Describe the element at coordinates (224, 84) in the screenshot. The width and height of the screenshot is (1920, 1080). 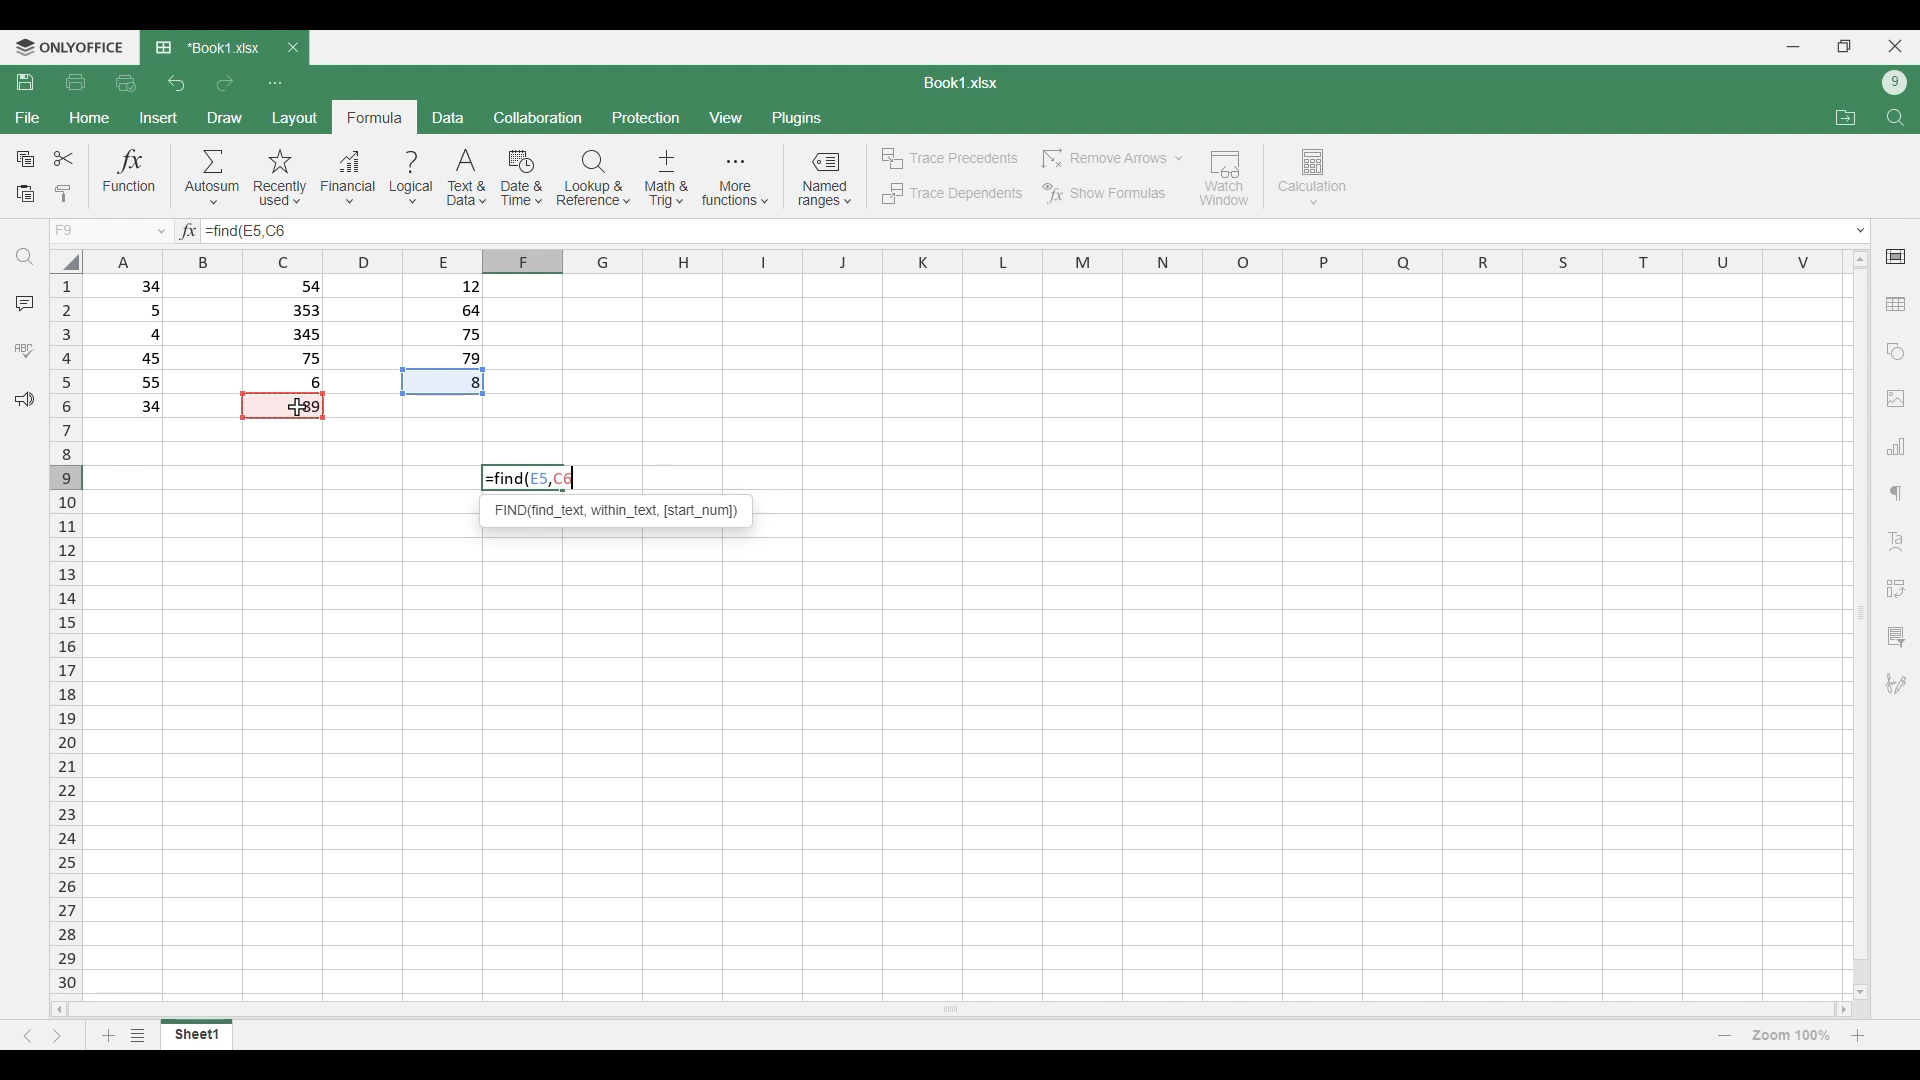
I see `Redo` at that location.